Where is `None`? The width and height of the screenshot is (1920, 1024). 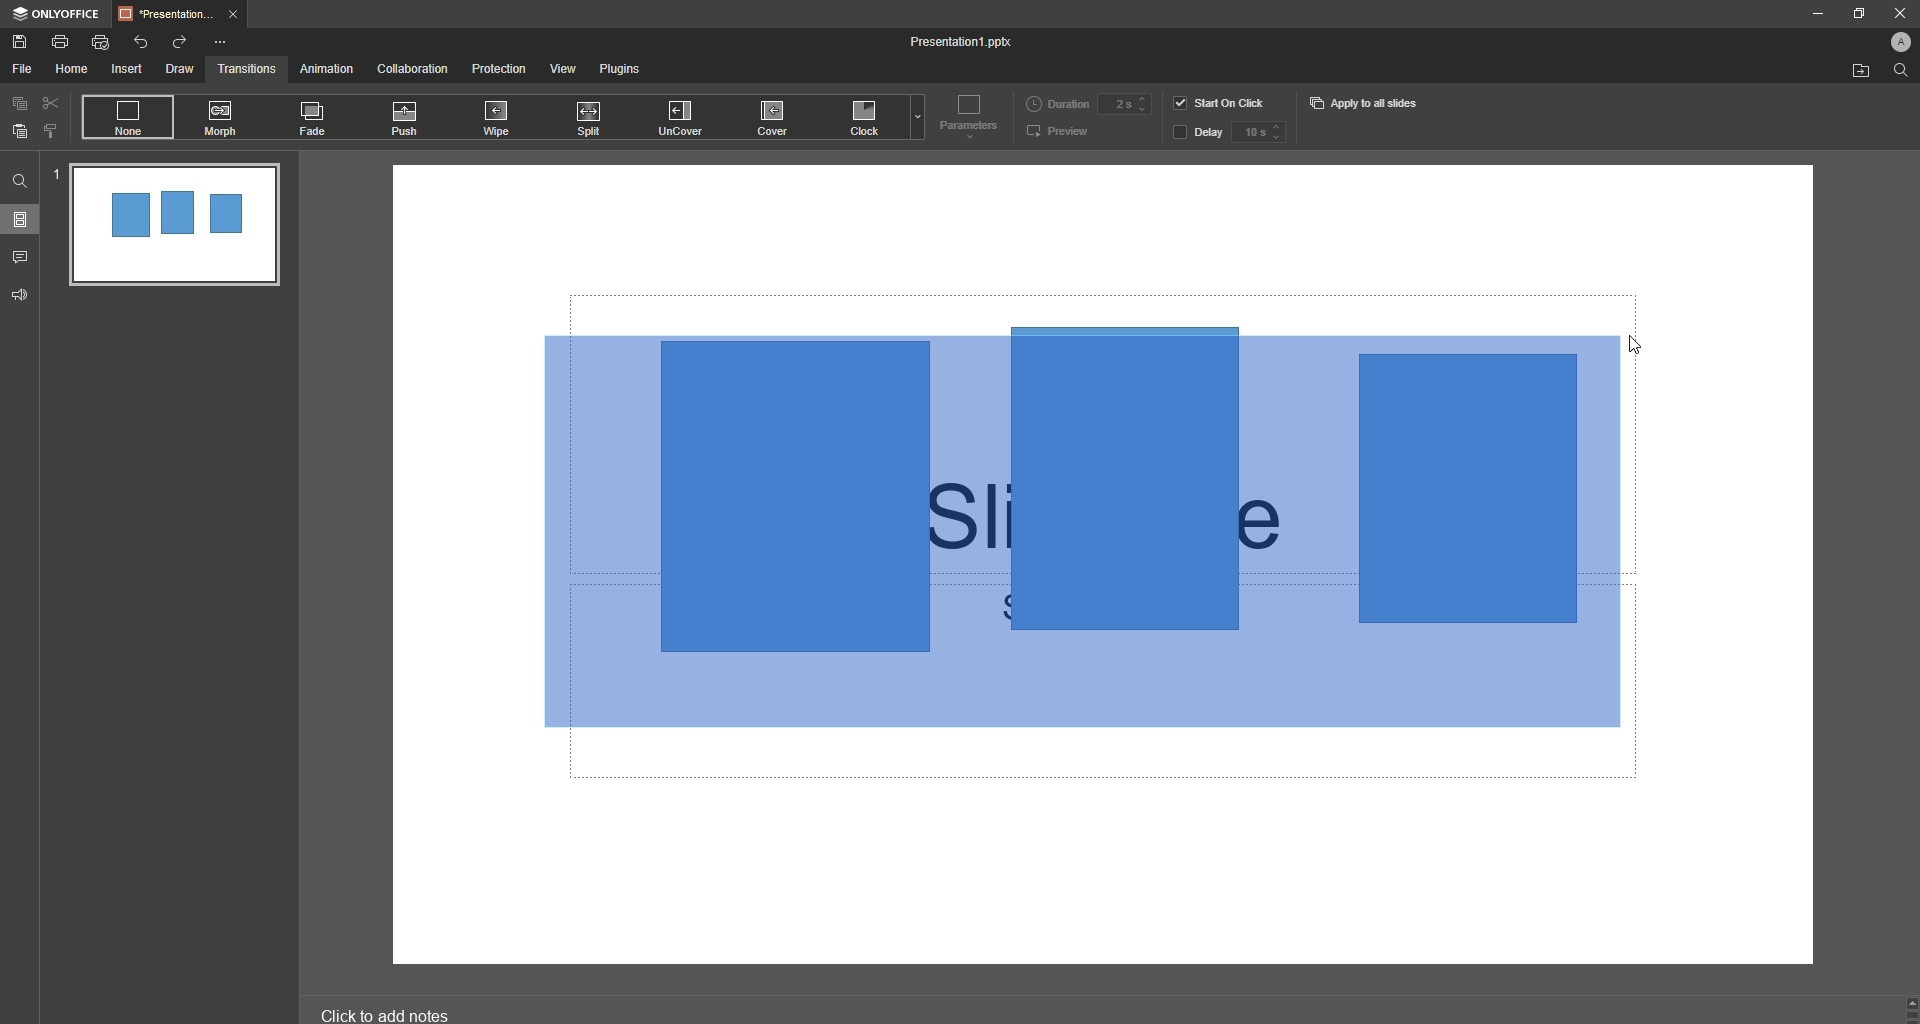 None is located at coordinates (126, 118).